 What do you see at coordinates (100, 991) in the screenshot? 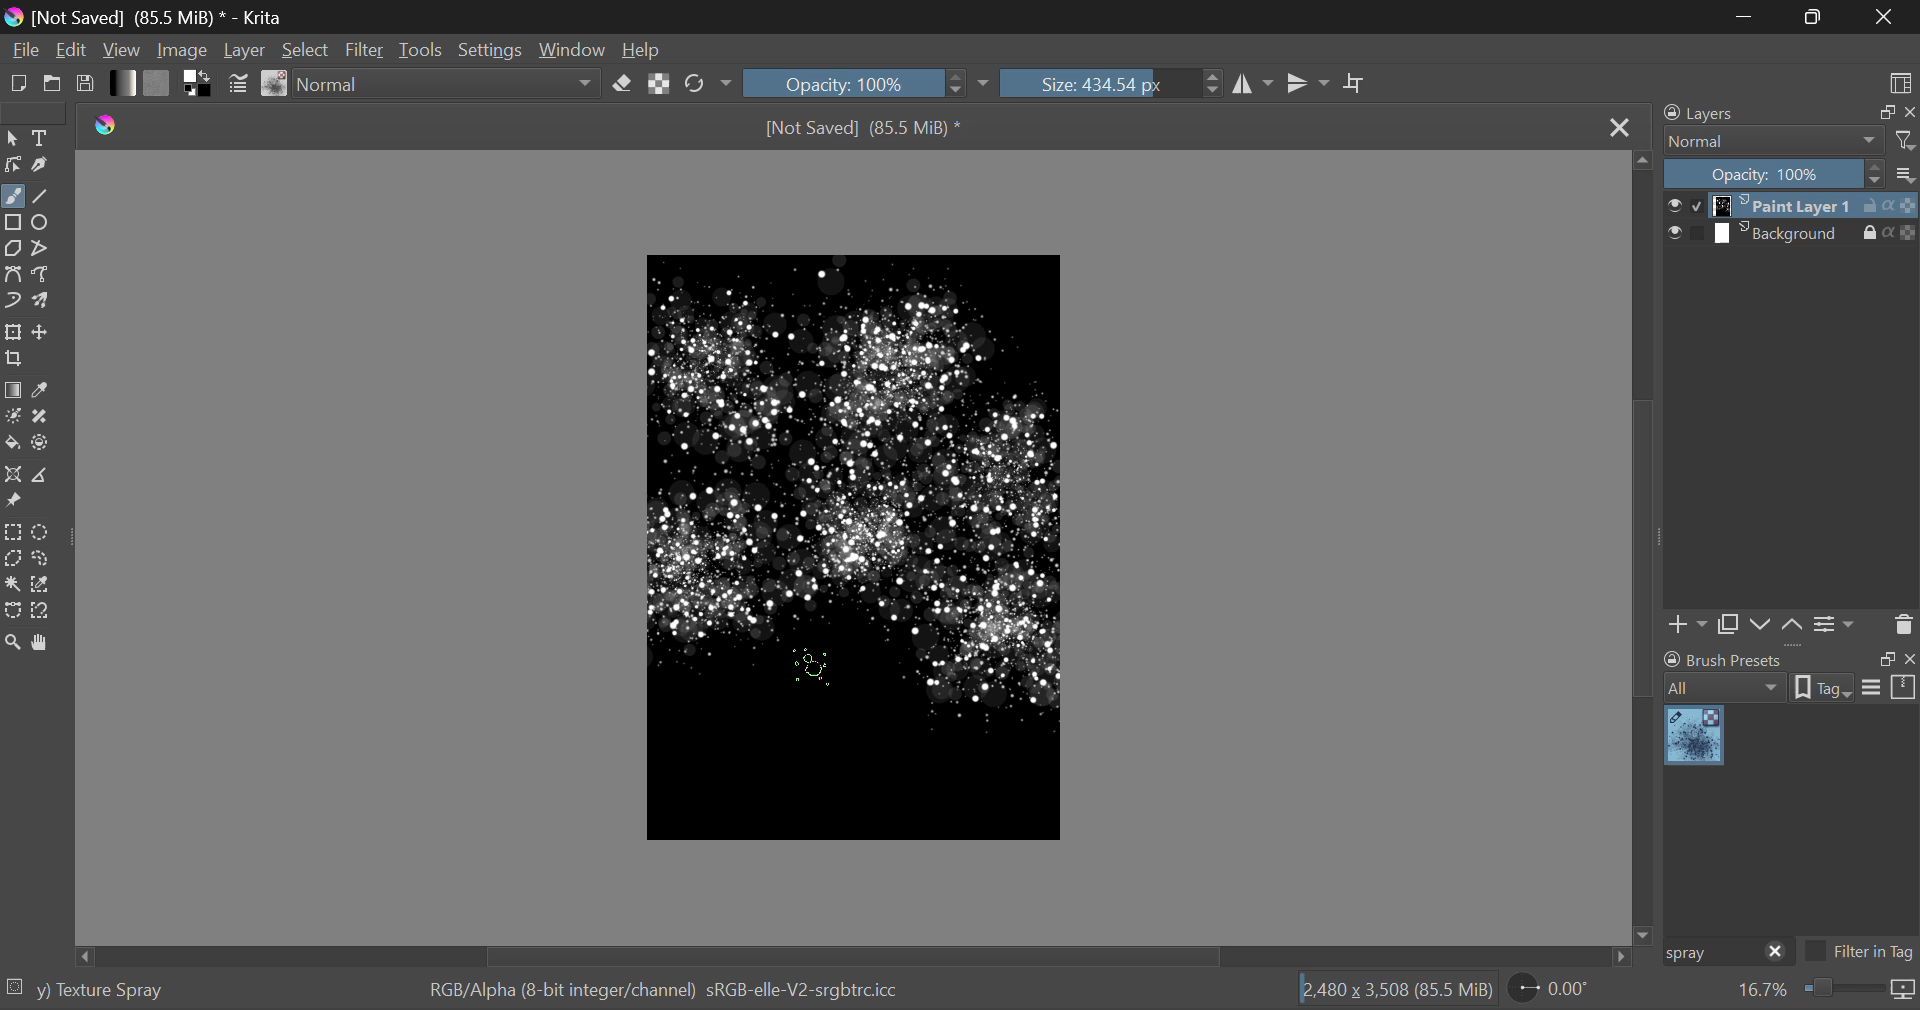
I see `y) Texture Spray` at bounding box center [100, 991].